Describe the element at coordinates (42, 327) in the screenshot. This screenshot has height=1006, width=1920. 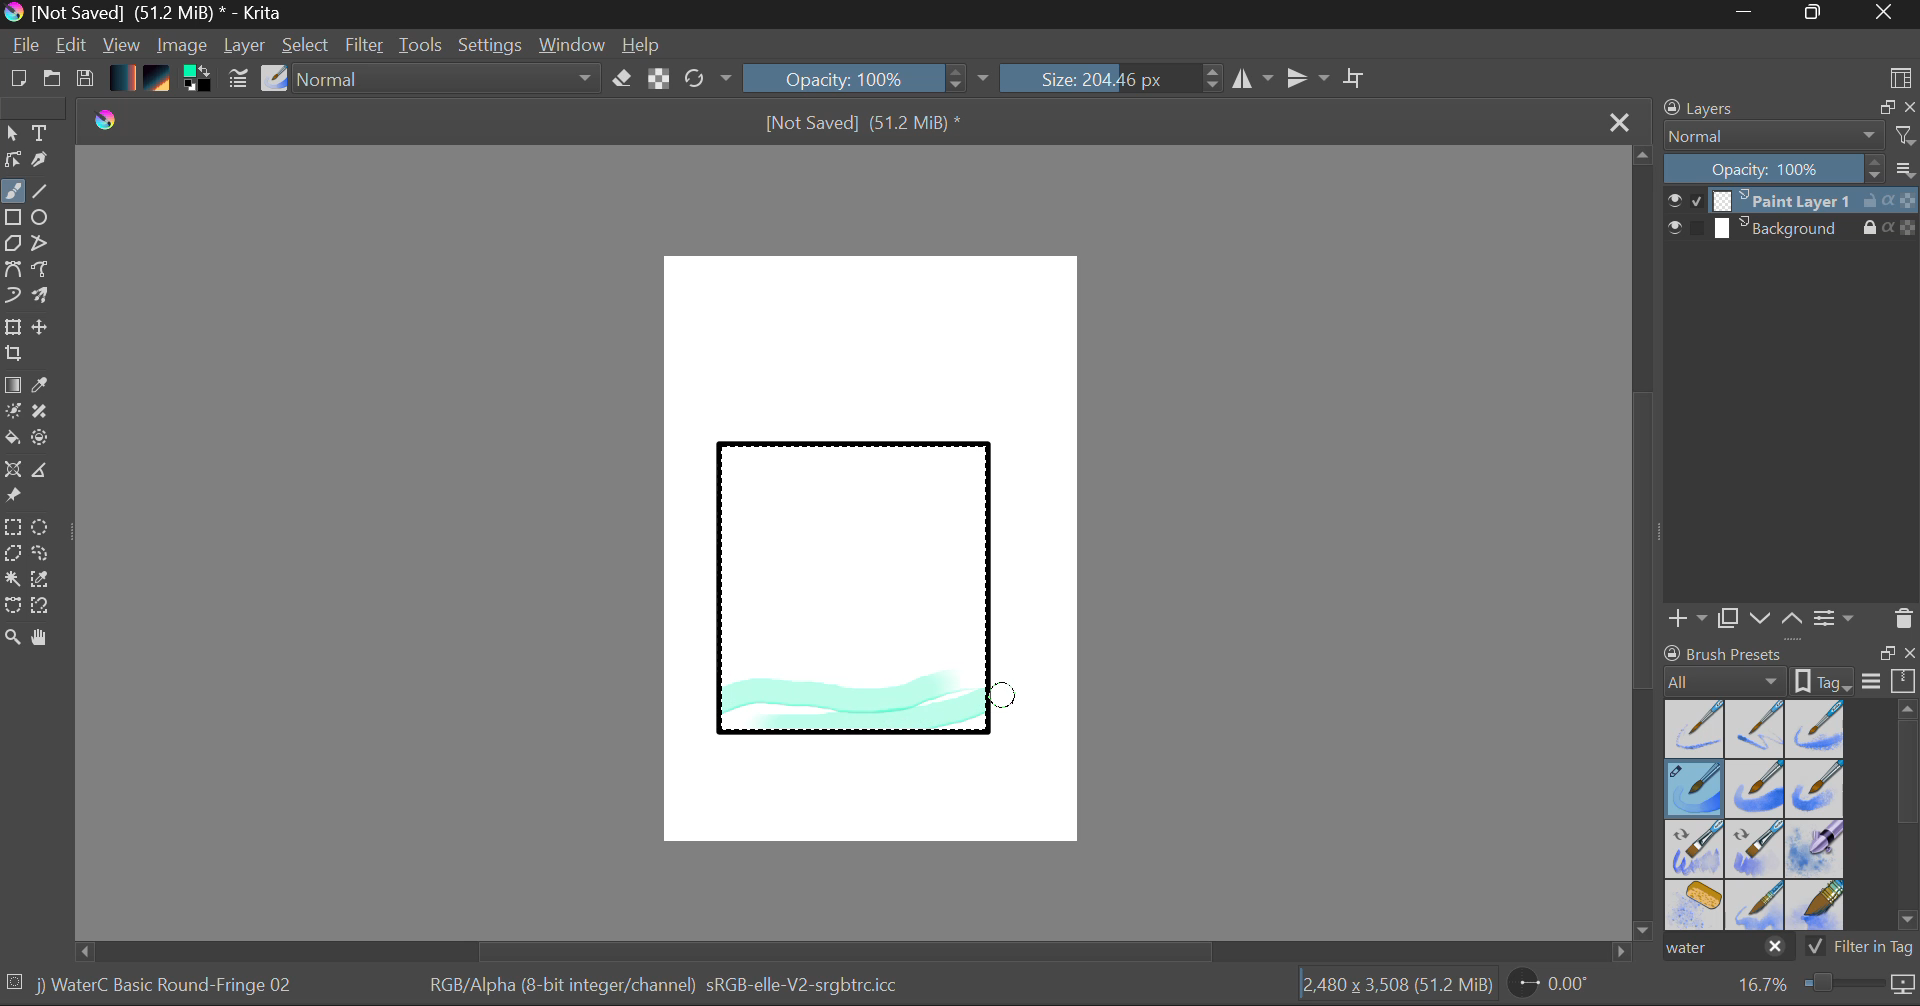
I see `Move Layer` at that location.